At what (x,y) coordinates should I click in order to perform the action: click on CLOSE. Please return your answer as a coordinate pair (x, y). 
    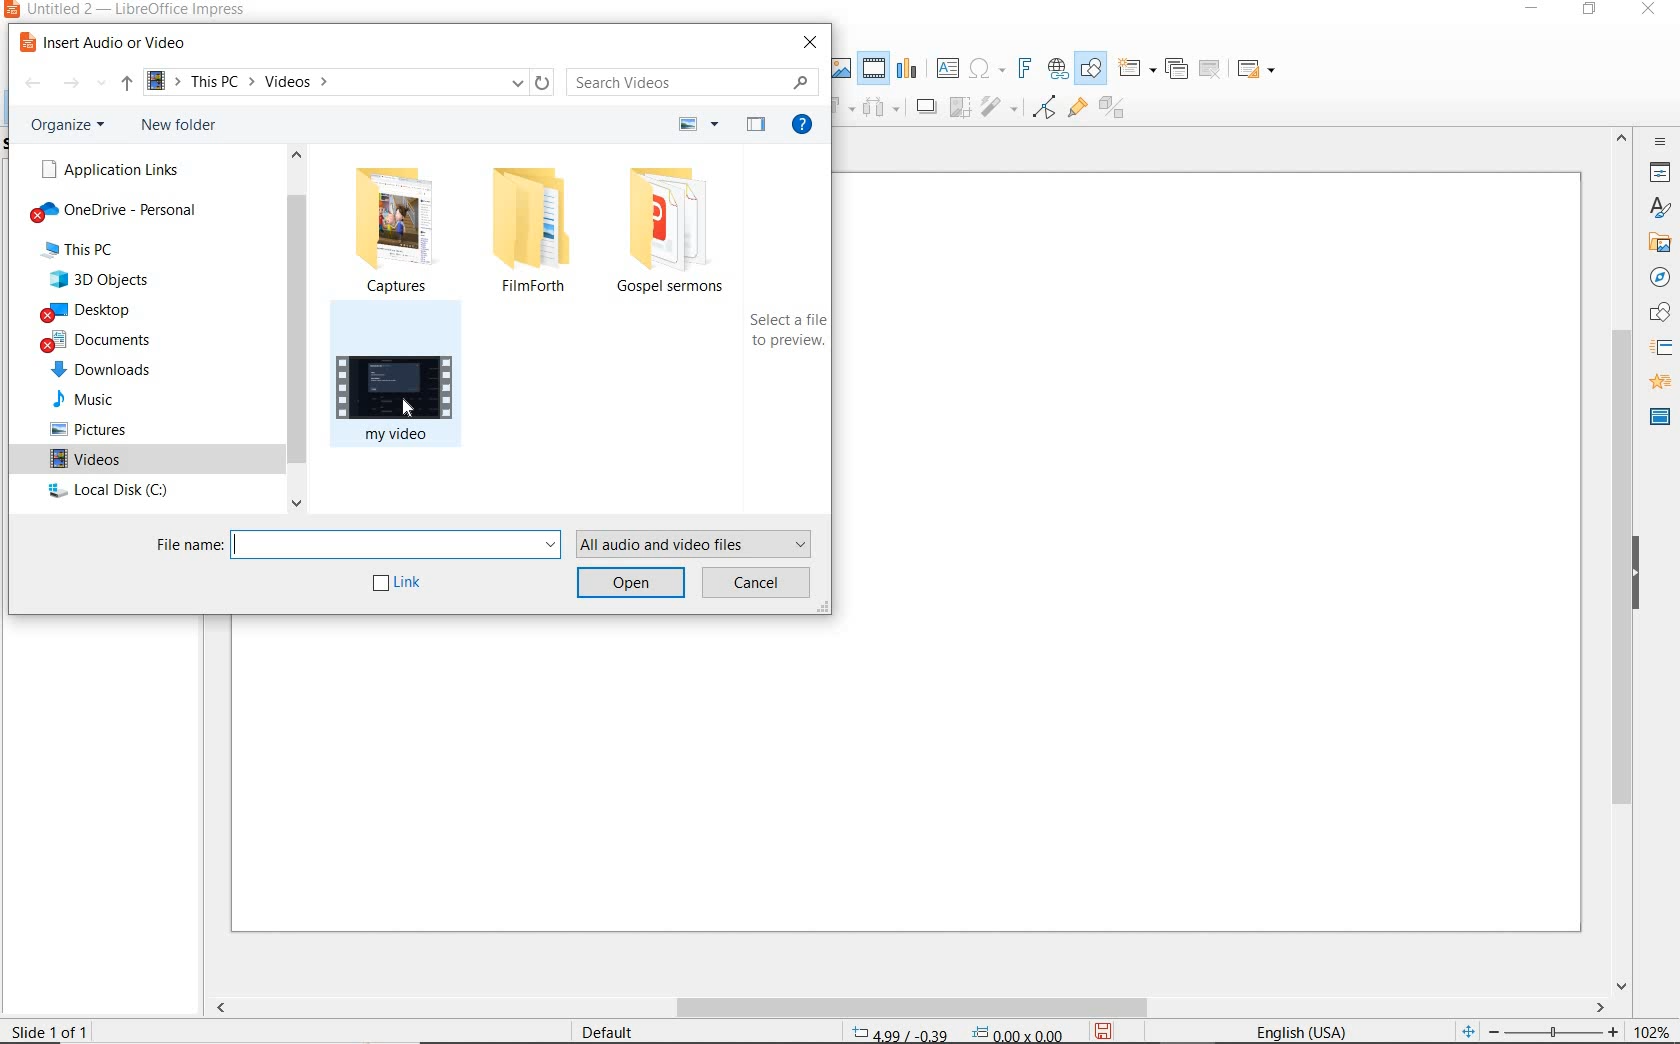
    Looking at the image, I should click on (809, 41).